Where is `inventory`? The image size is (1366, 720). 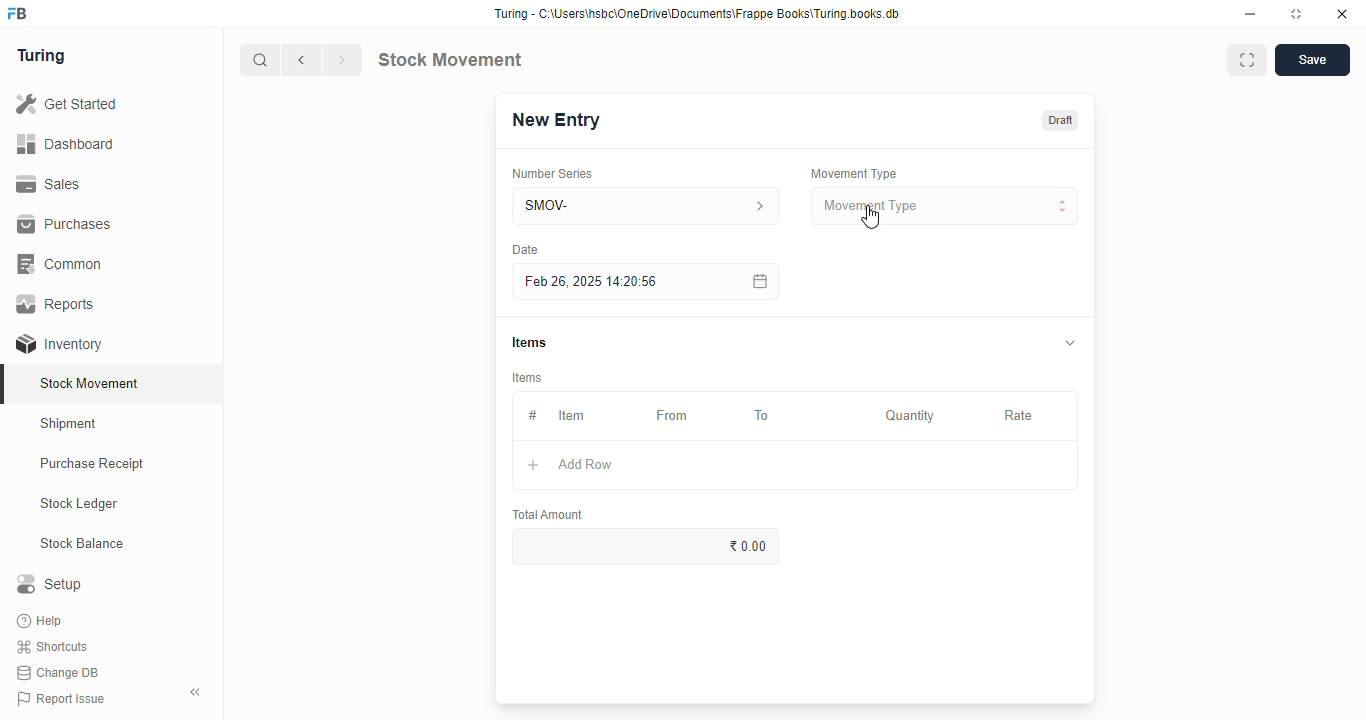 inventory is located at coordinates (59, 344).